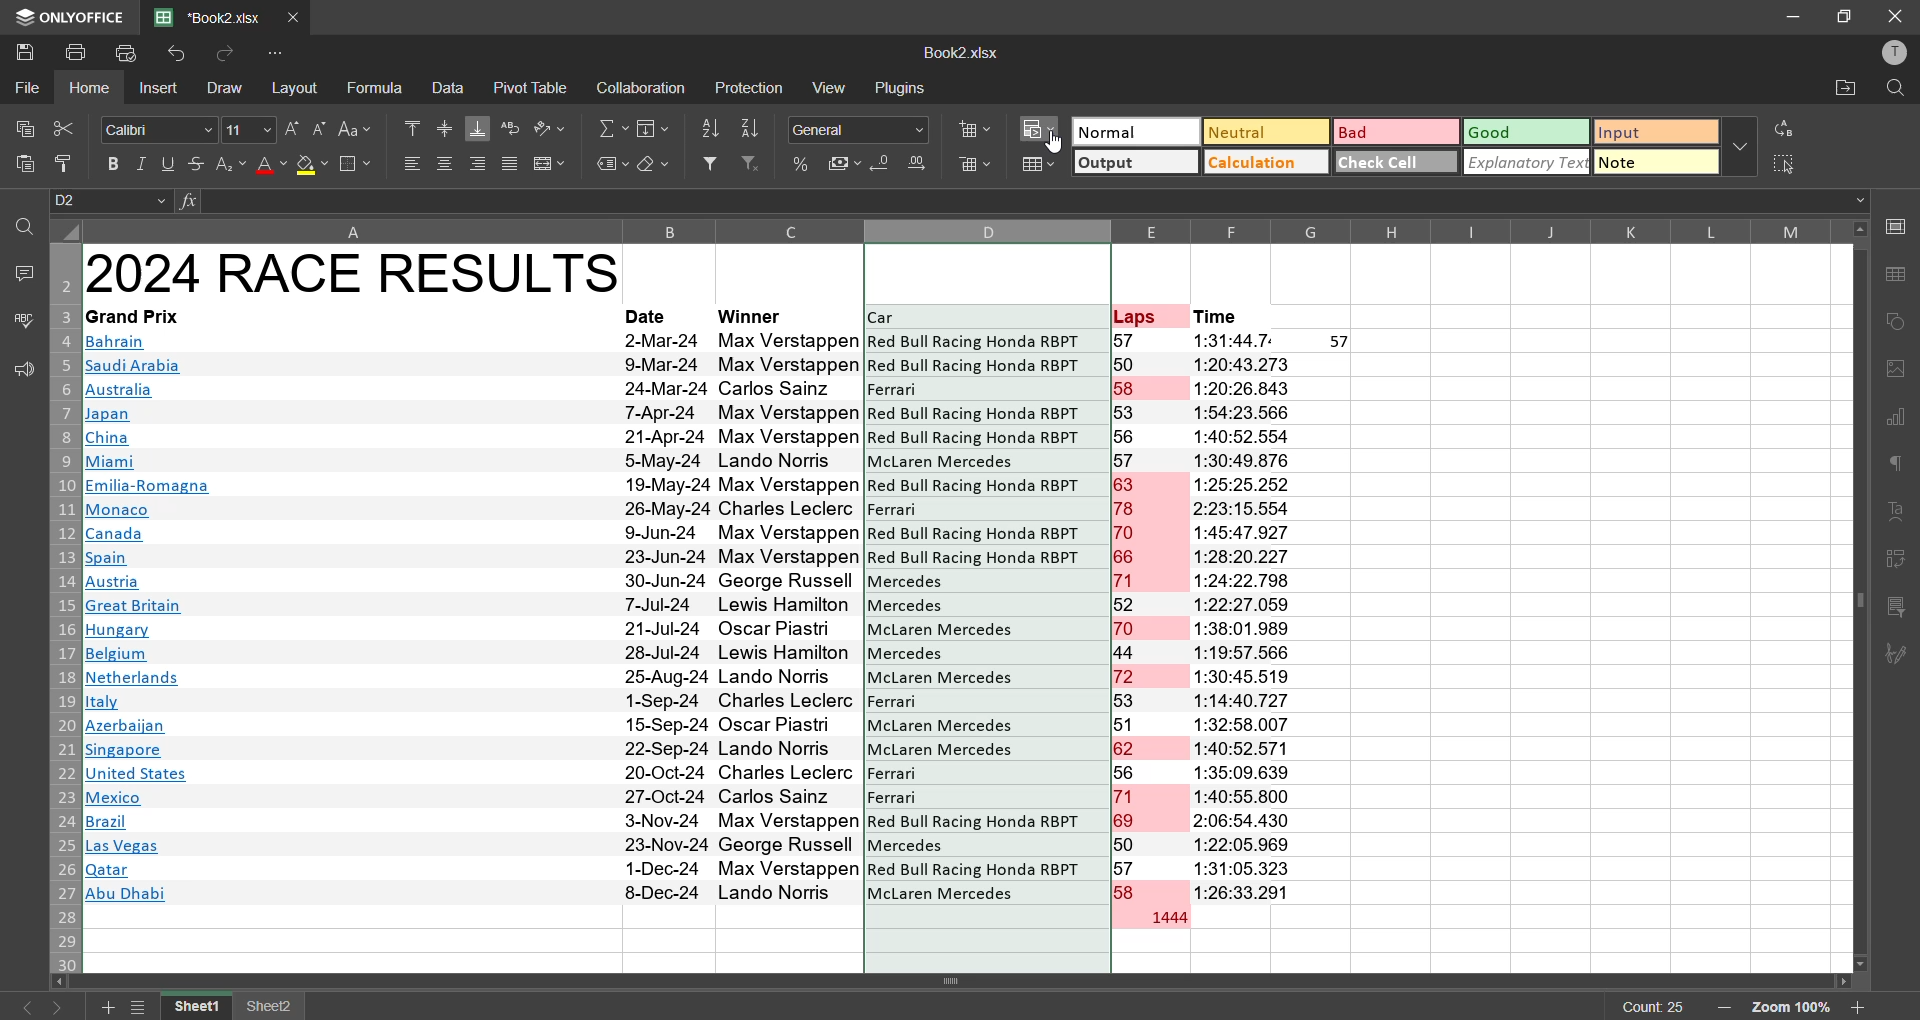 This screenshot has width=1920, height=1020. I want to click on protection, so click(752, 90).